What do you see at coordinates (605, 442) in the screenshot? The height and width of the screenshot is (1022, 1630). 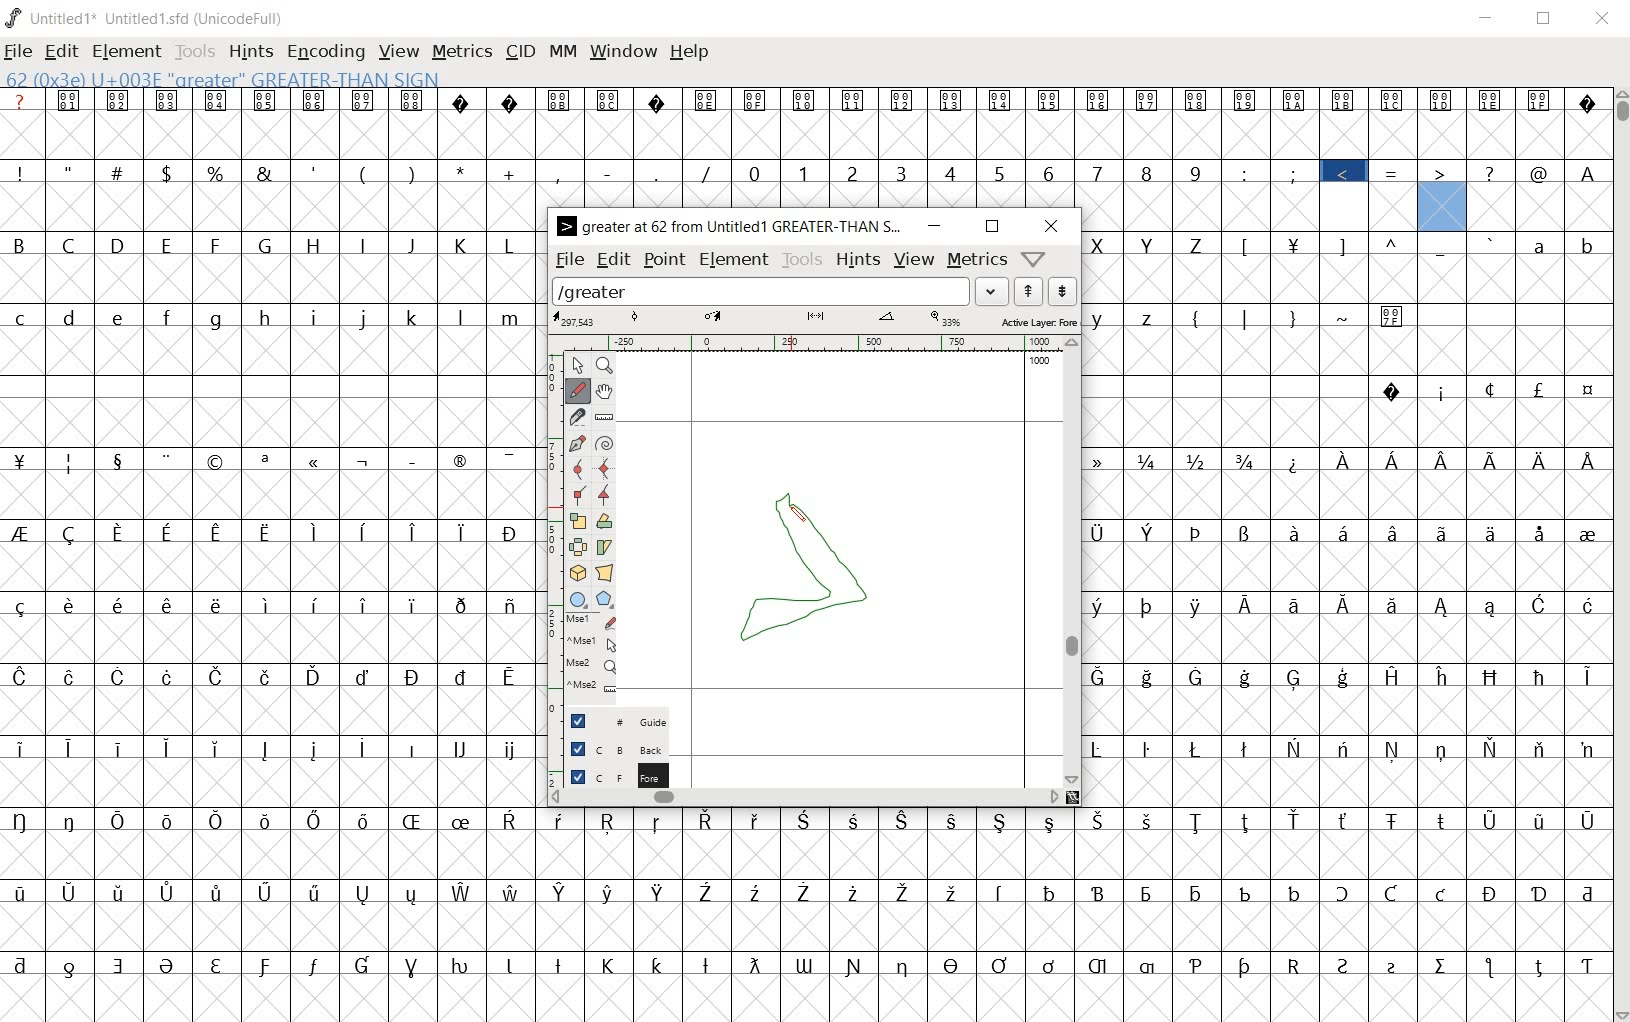 I see `change whether spiro is active or not` at bounding box center [605, 442].